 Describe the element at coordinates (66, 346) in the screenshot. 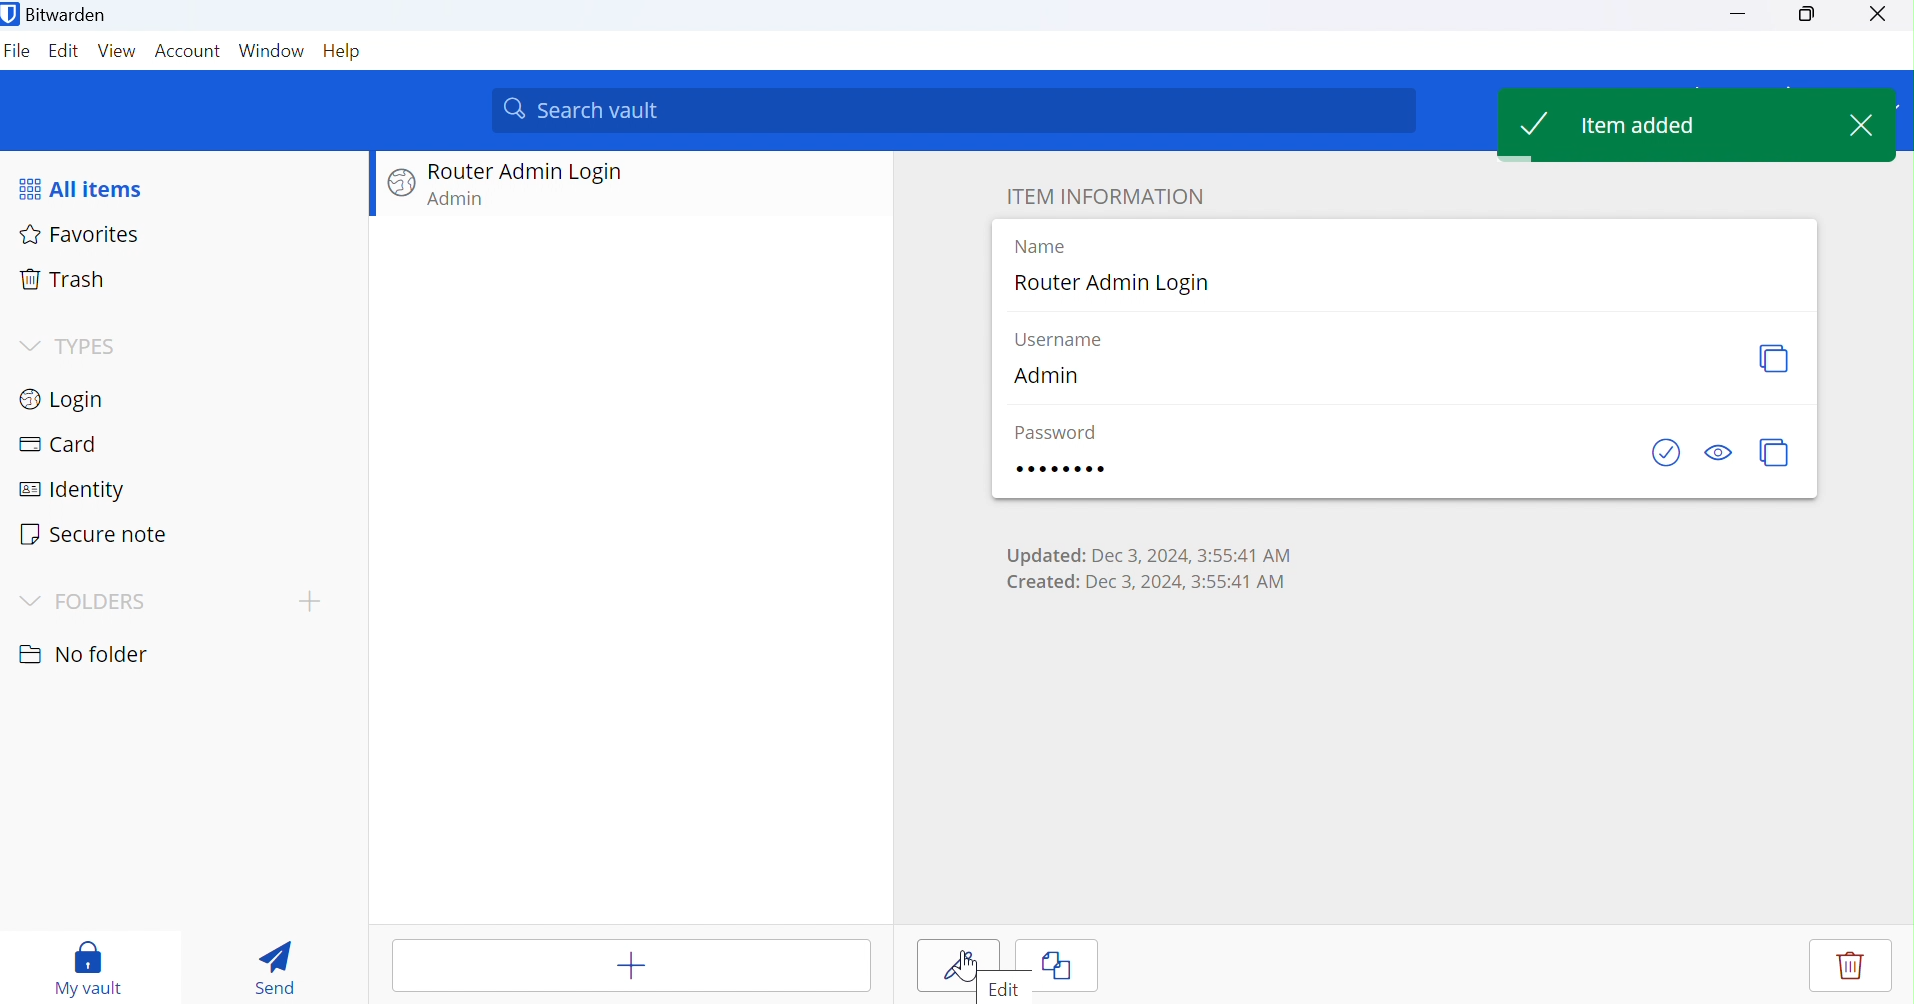

I see `TYPES` at that location.